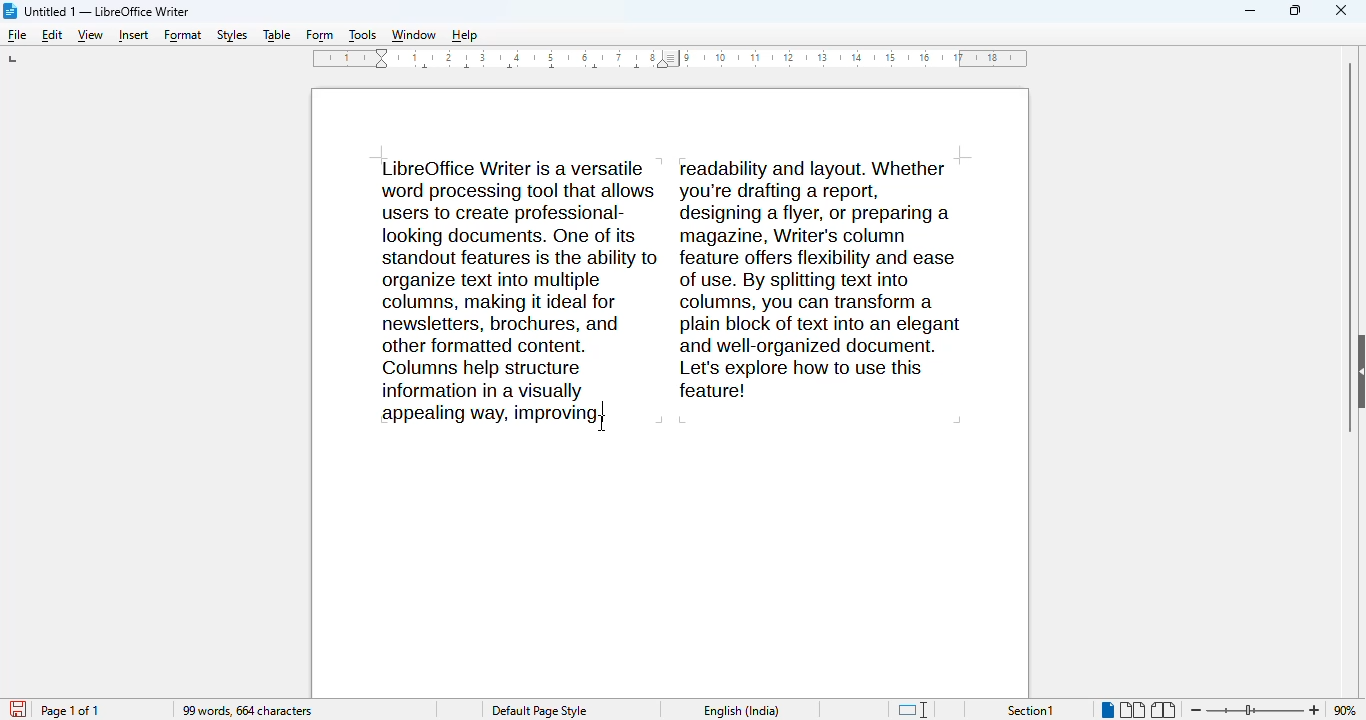 The image size is (1366, 720). What do you see at coordinates (593, 69) in the screenshot?
I see `center tab` at bounding box center [593, 69].